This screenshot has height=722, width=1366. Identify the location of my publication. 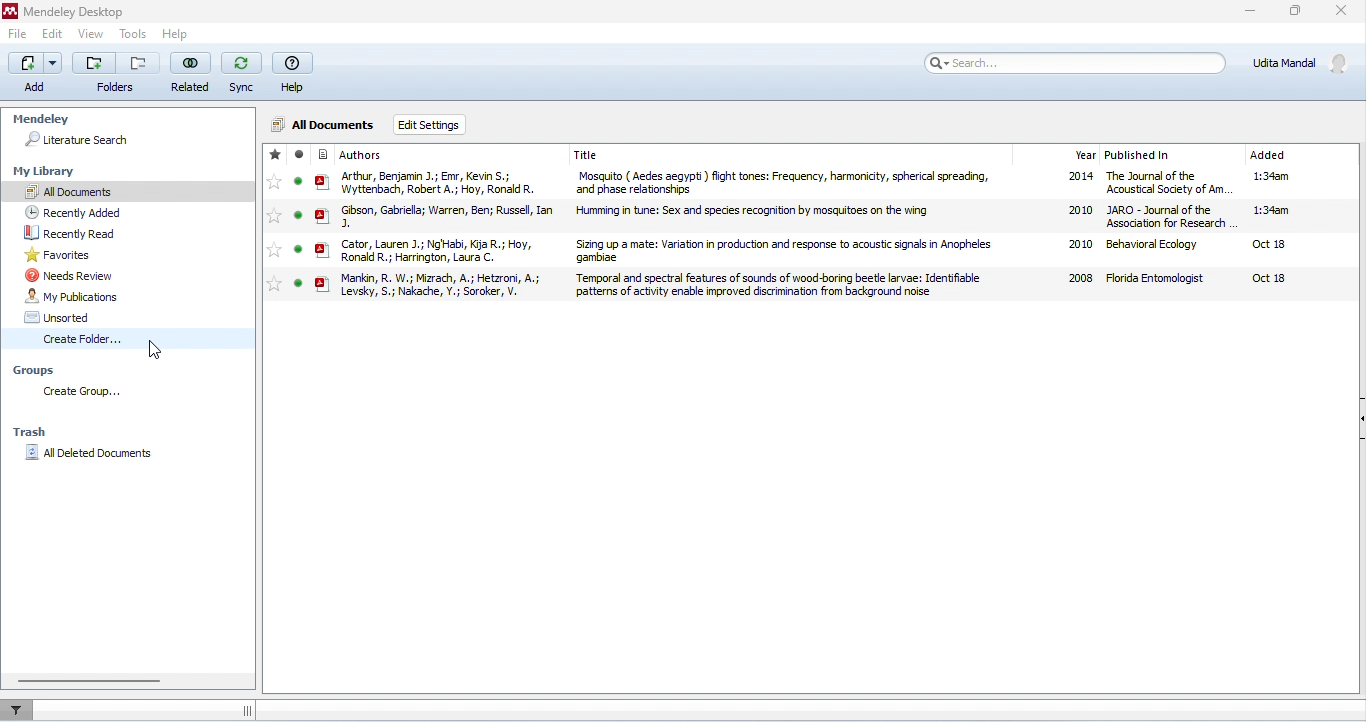
(137, 297).